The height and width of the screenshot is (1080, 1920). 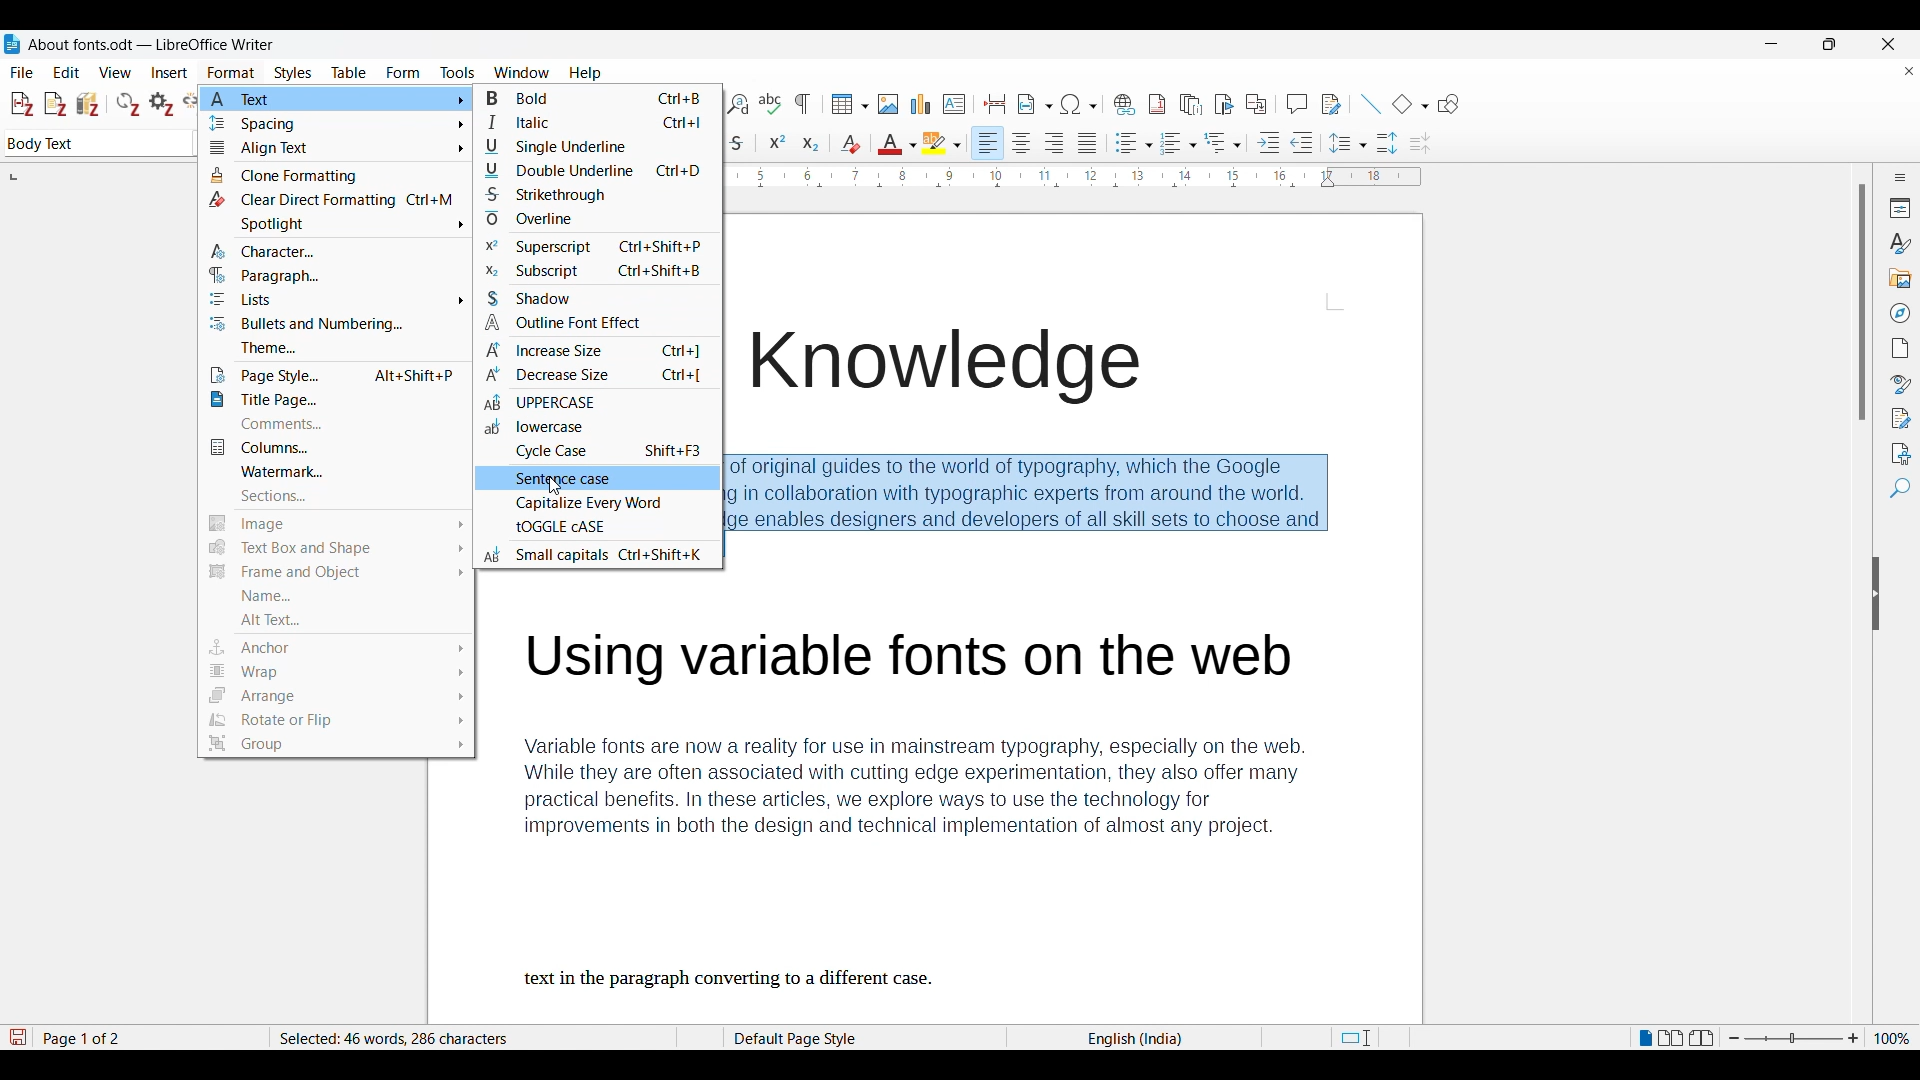 What do you see at coordinates (338, 100) in the screenshot?
I see `text ` at bounding box center [338, 100].